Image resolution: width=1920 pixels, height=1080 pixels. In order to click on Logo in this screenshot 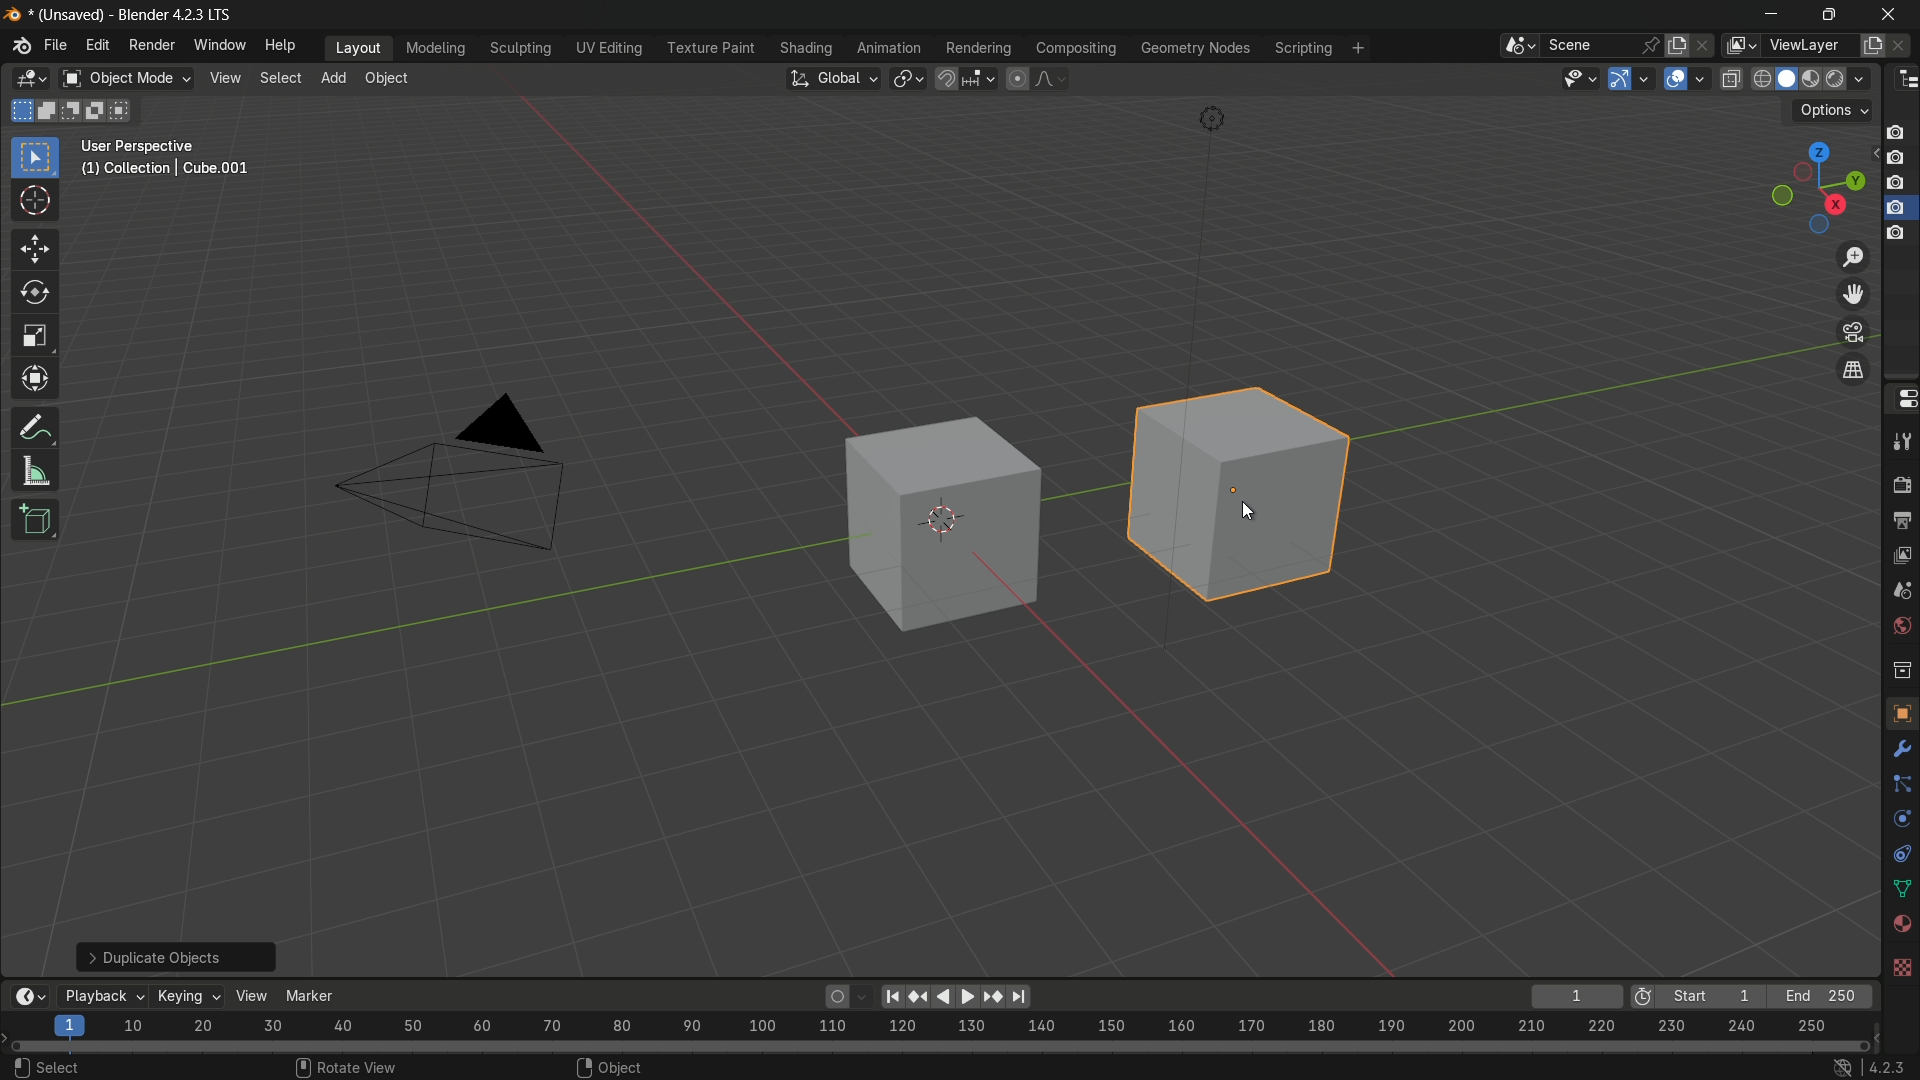, I will do `click(16, 49)`.